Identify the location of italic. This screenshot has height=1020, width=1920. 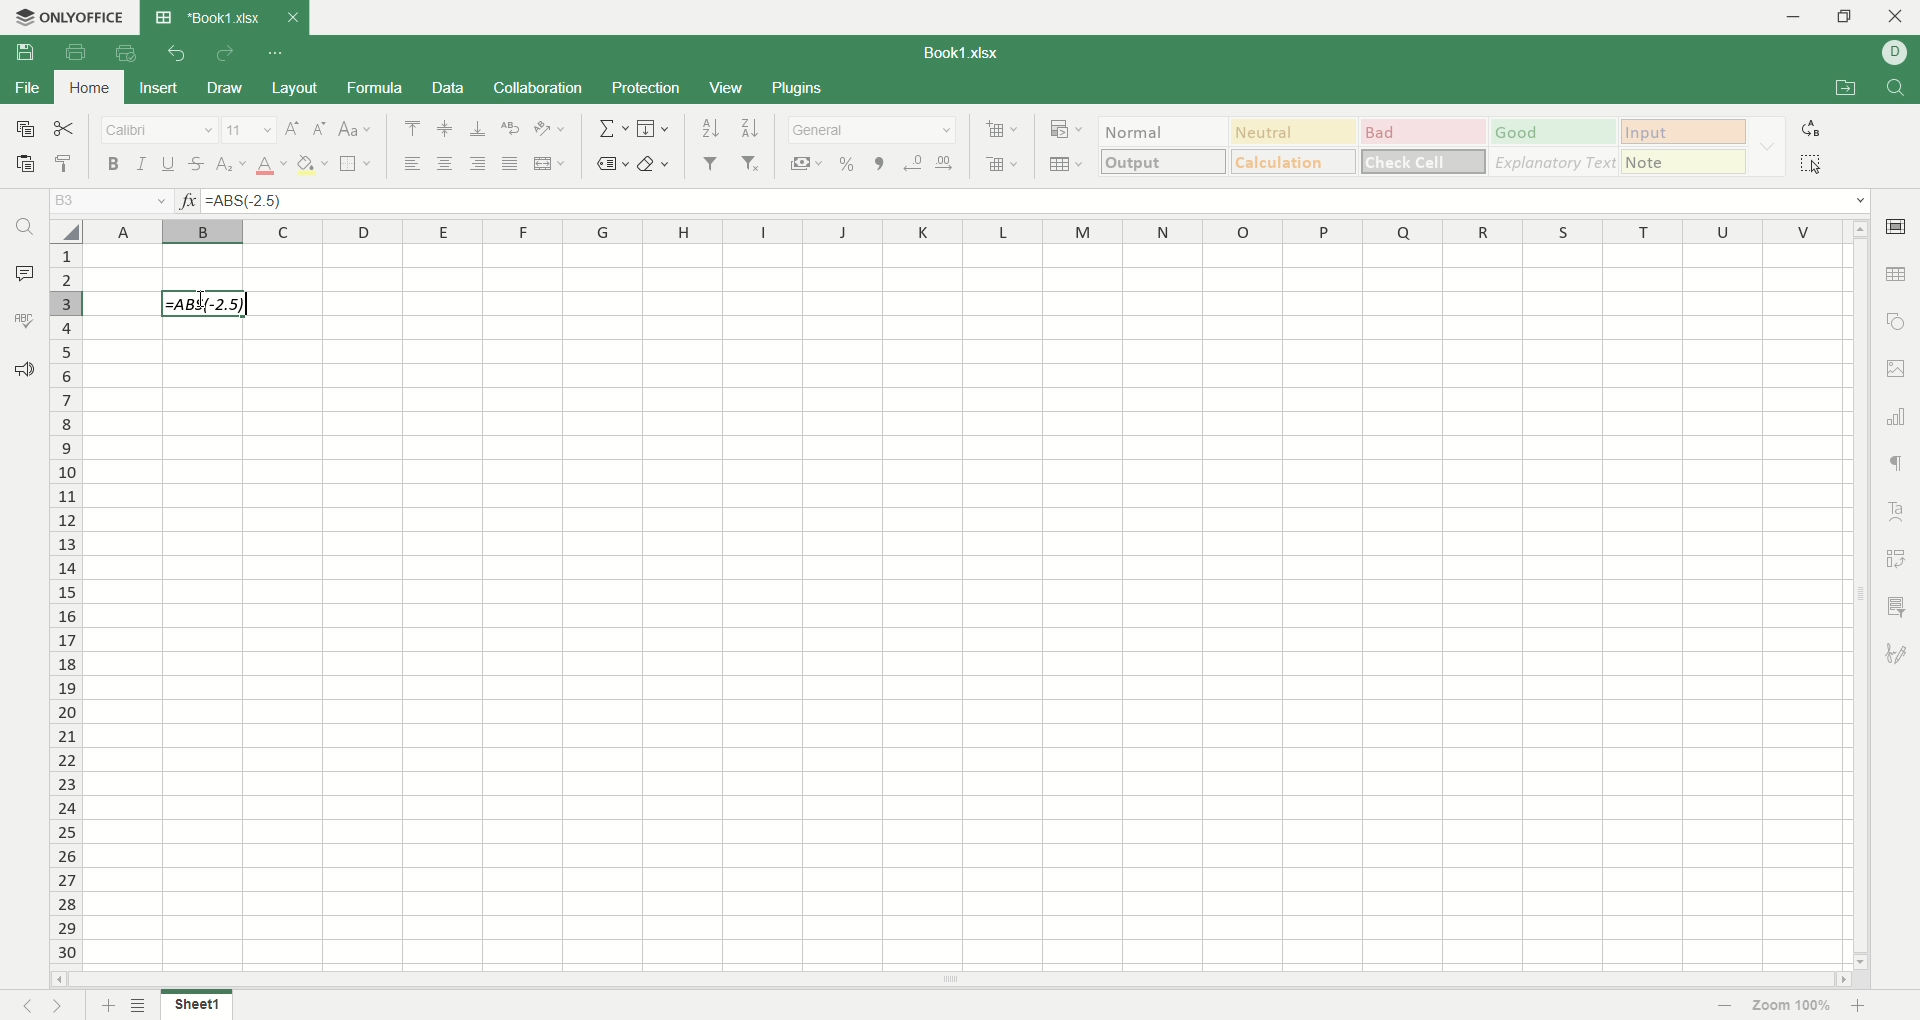
(142, 162).